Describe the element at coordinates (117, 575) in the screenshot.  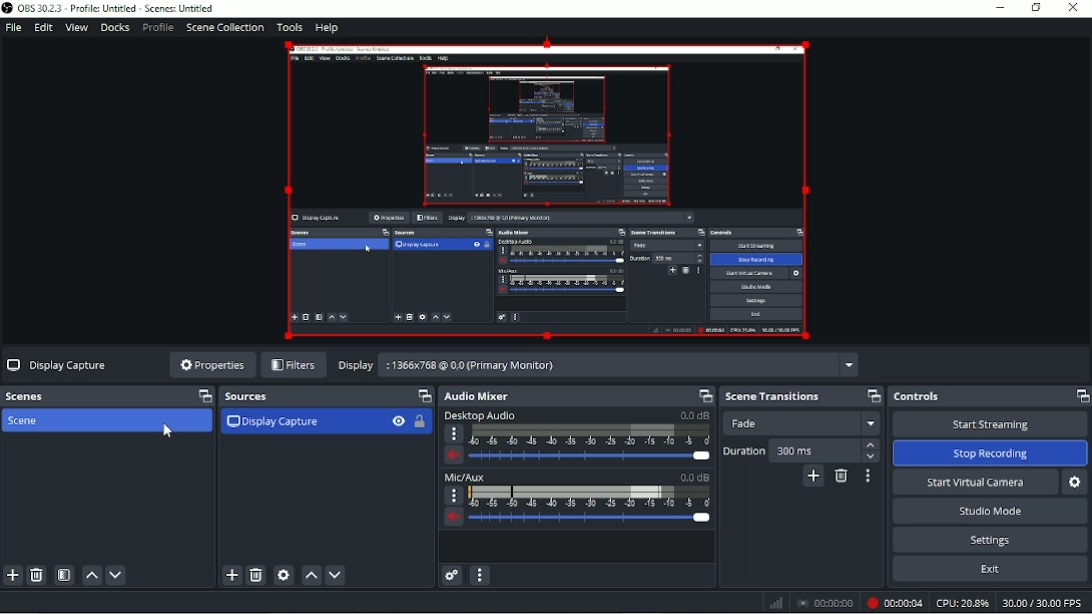
I see `Move scene down` at that location.